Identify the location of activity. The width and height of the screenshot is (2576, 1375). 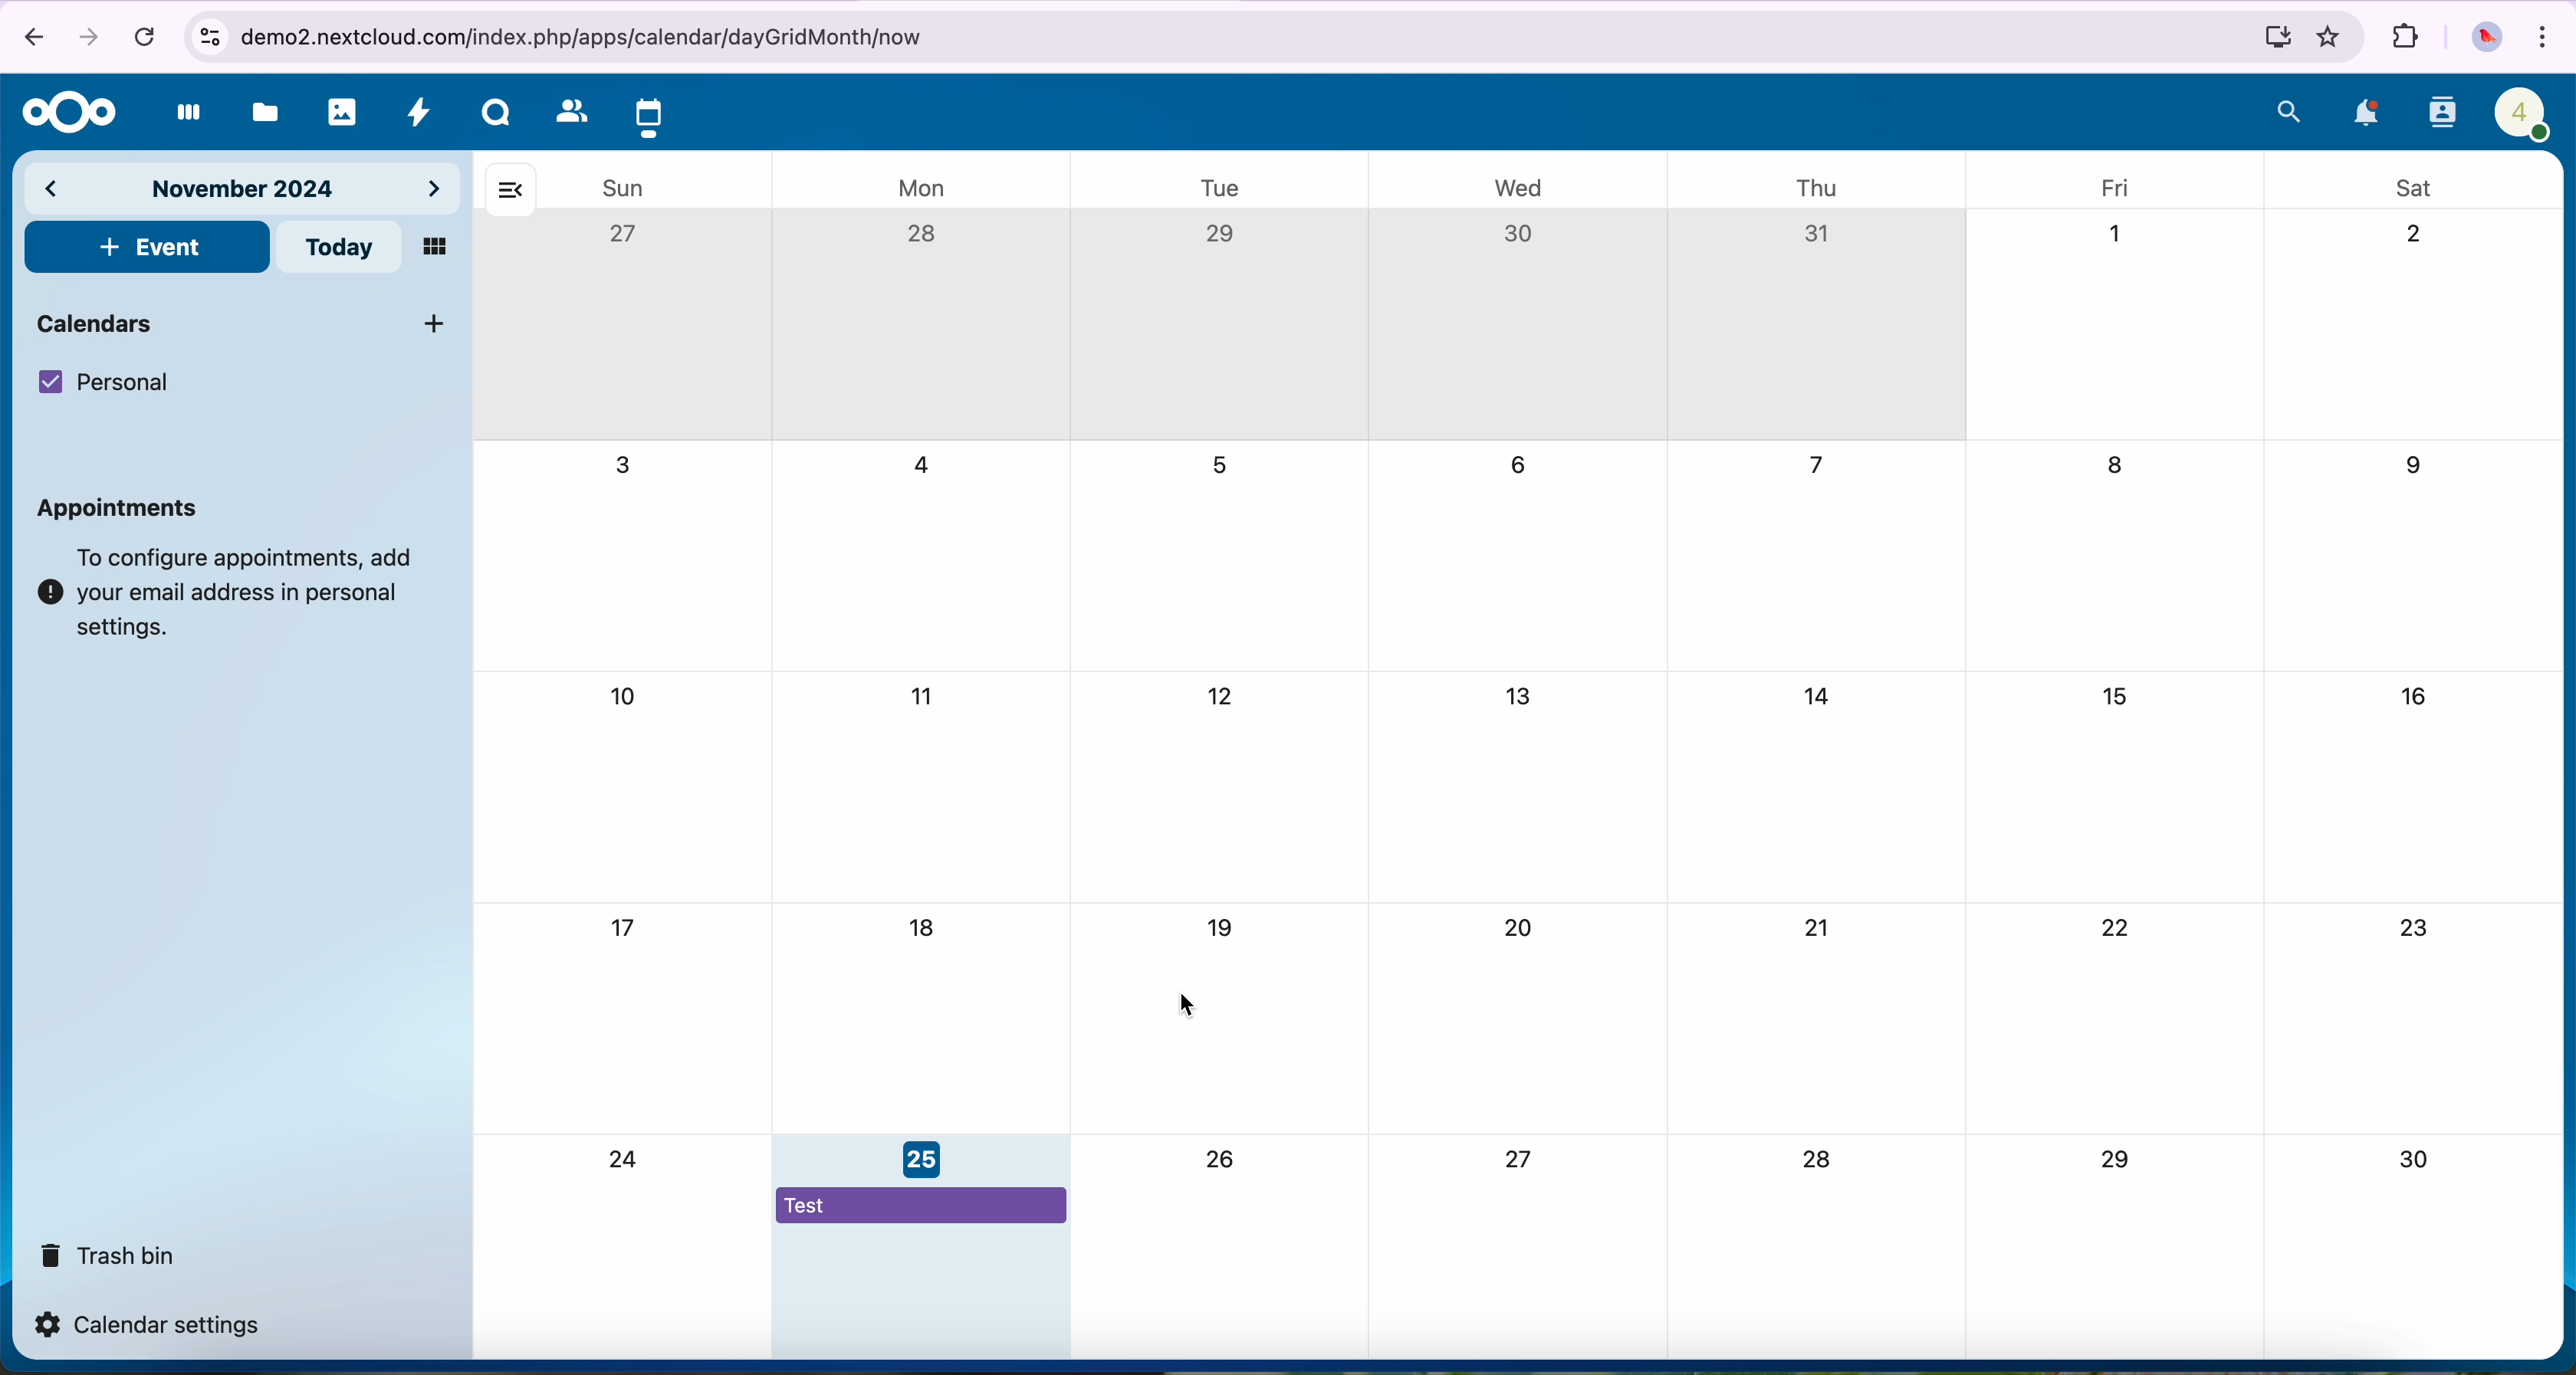
(425, 113).